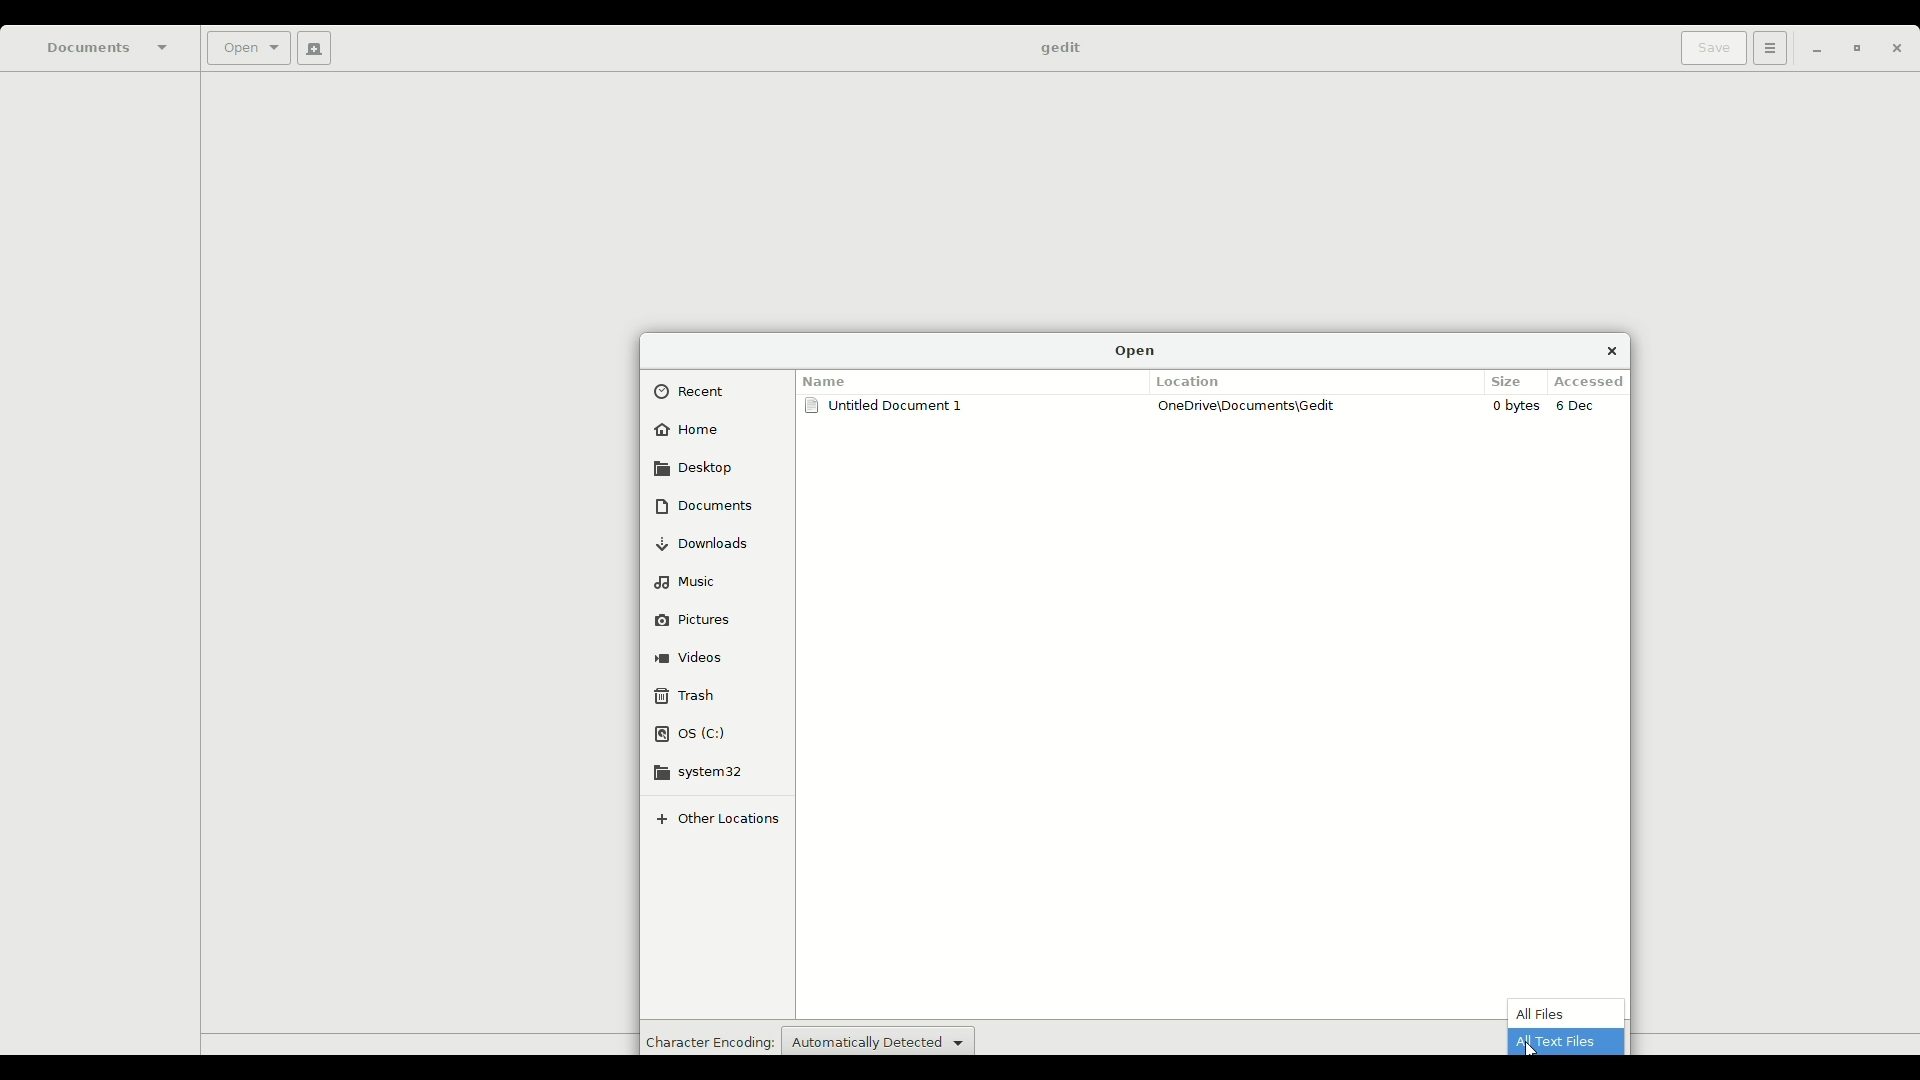 This screenshot has height=1080, width=1920. What do you see at coordinates (1550, 1013) in the screenshot?
I see `All files` at bounding box center [1550, 1013].